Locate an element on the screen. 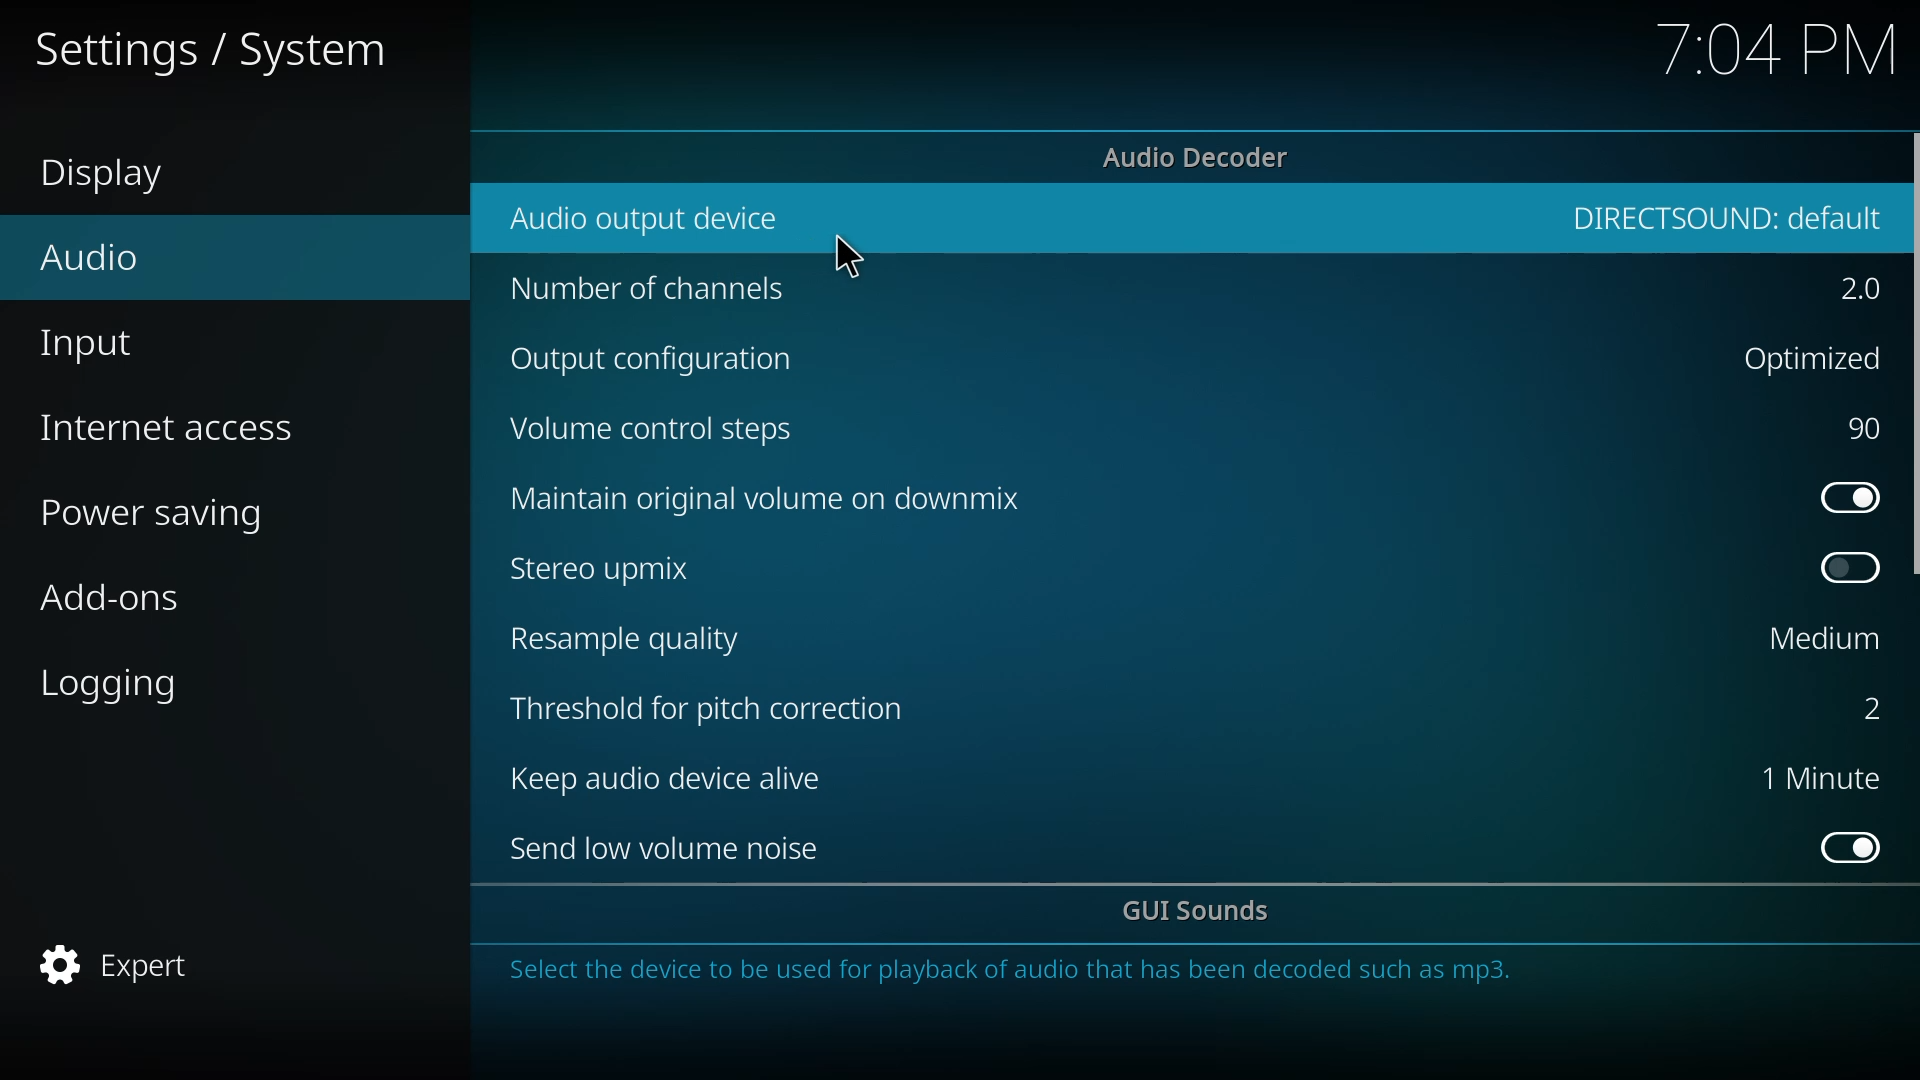  audio is located at coordinates (92, 256).